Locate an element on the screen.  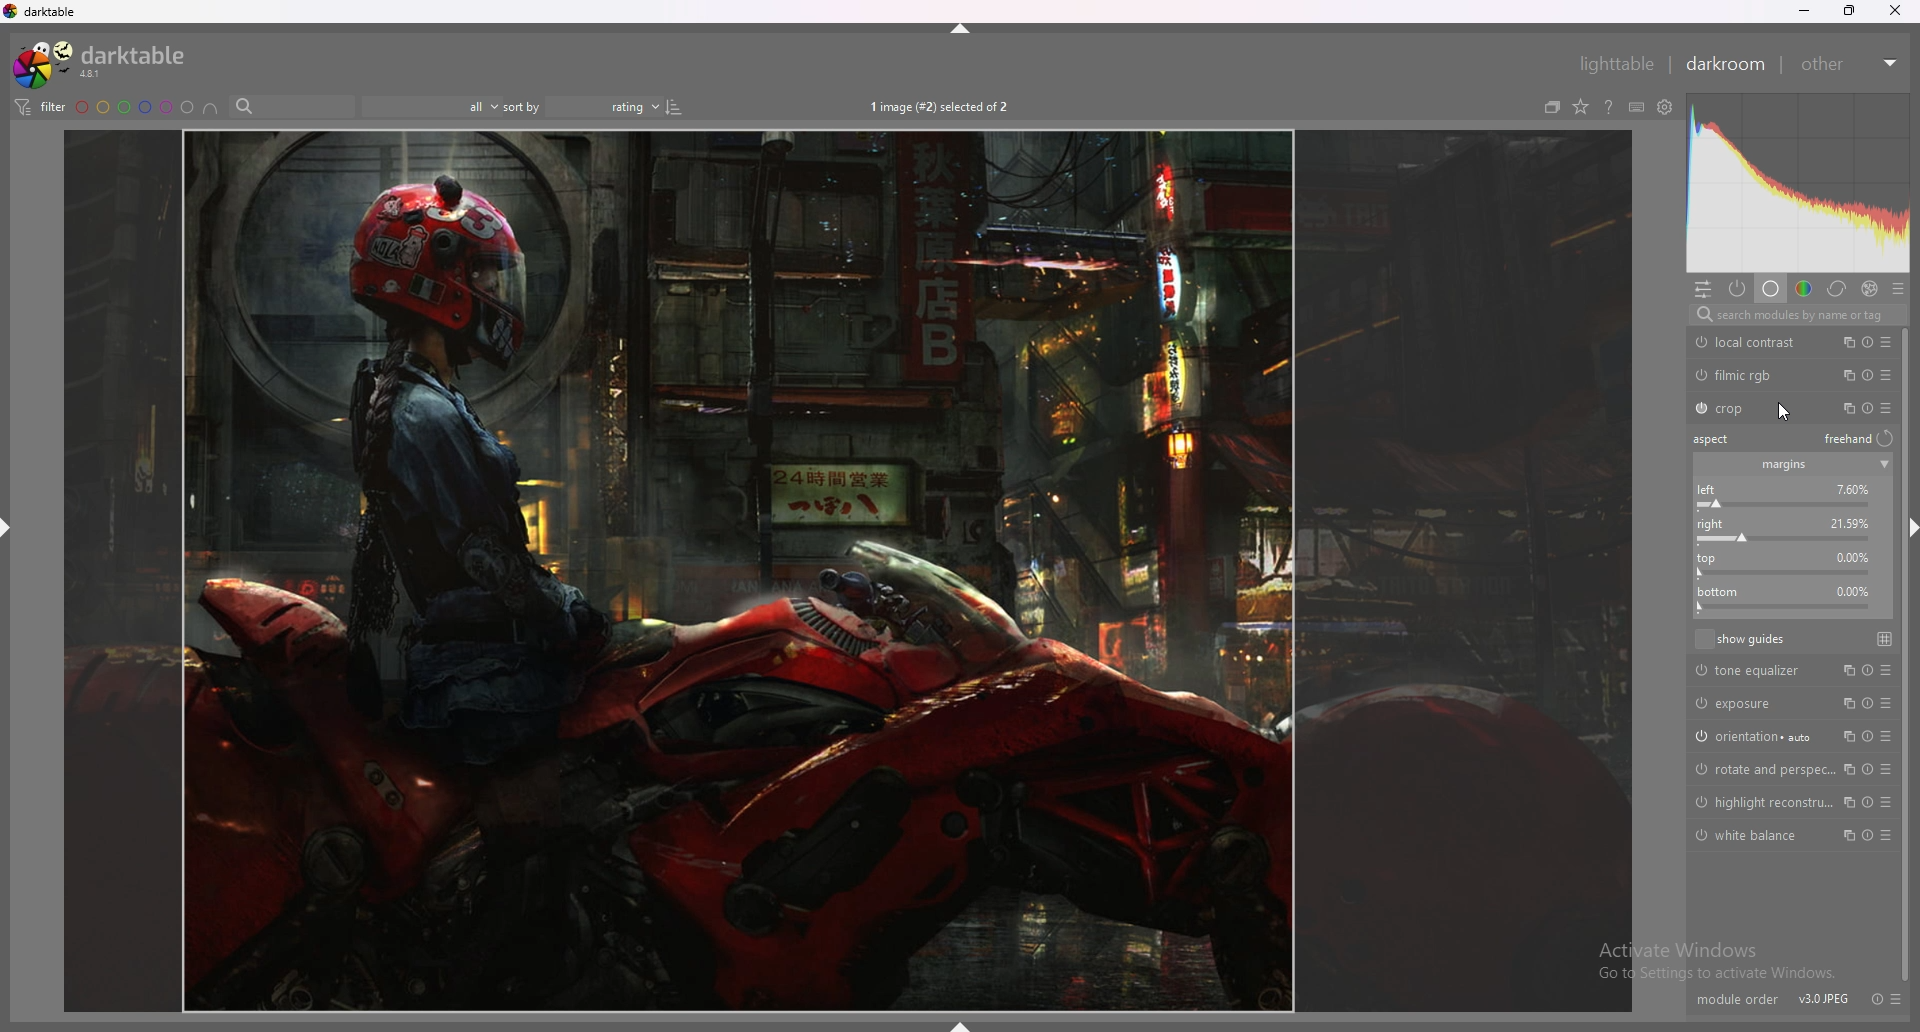
top is located at coordinates (1788, 532).